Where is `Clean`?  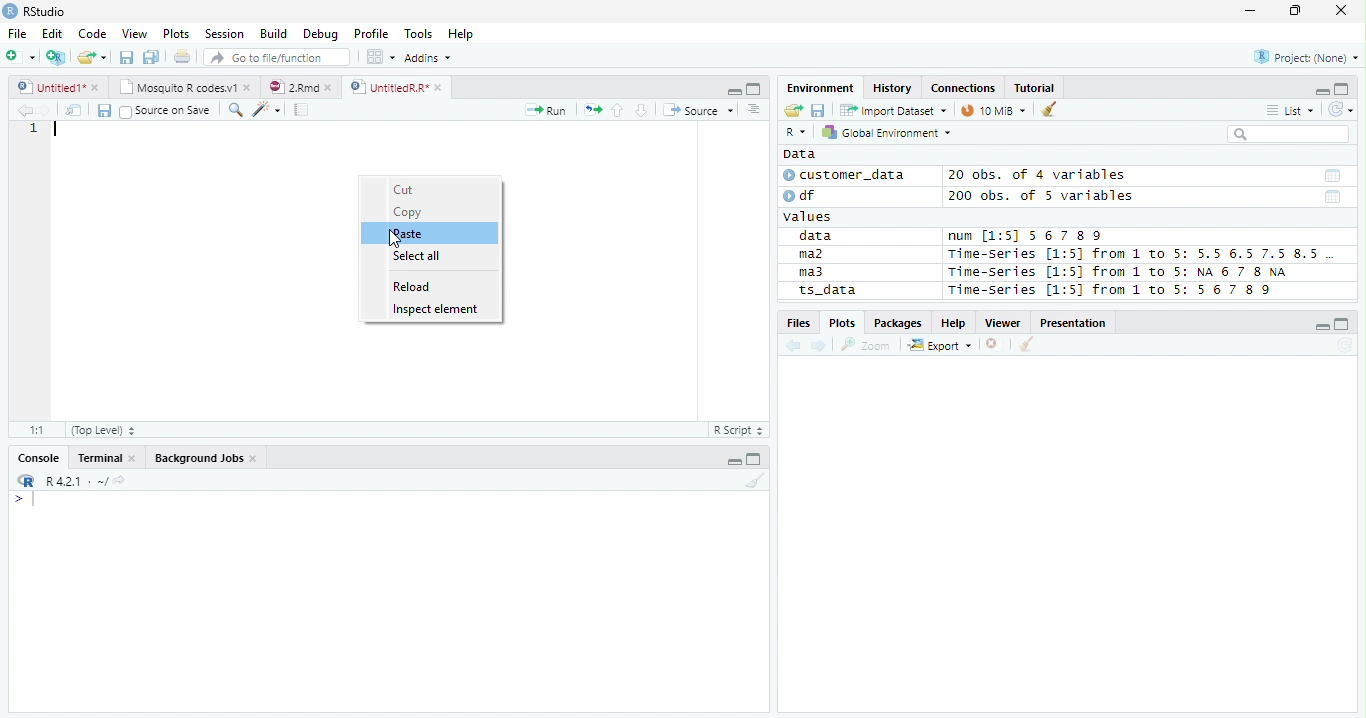 Clean is located at coordinates (1027, 344).